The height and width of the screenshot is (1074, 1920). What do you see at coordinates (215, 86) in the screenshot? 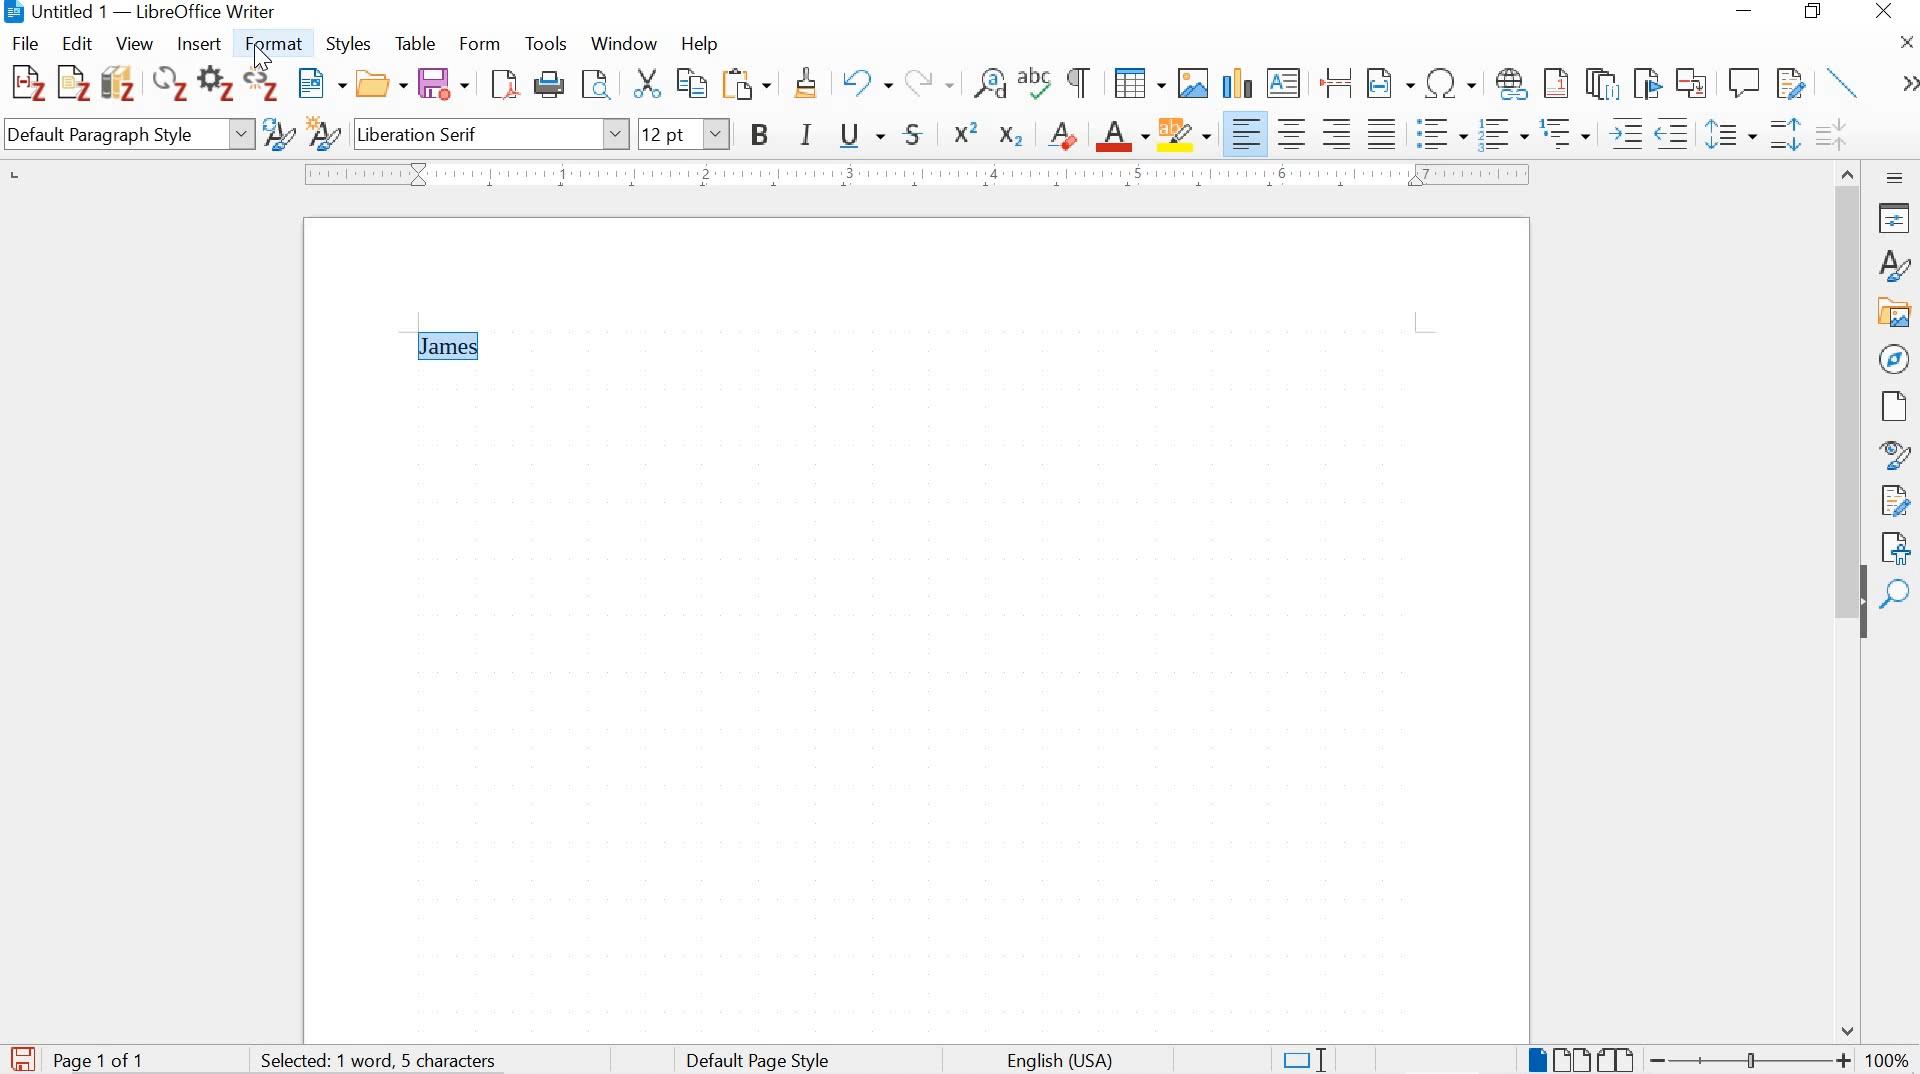
I see `set document preferences` at bounding box center [215, 86].